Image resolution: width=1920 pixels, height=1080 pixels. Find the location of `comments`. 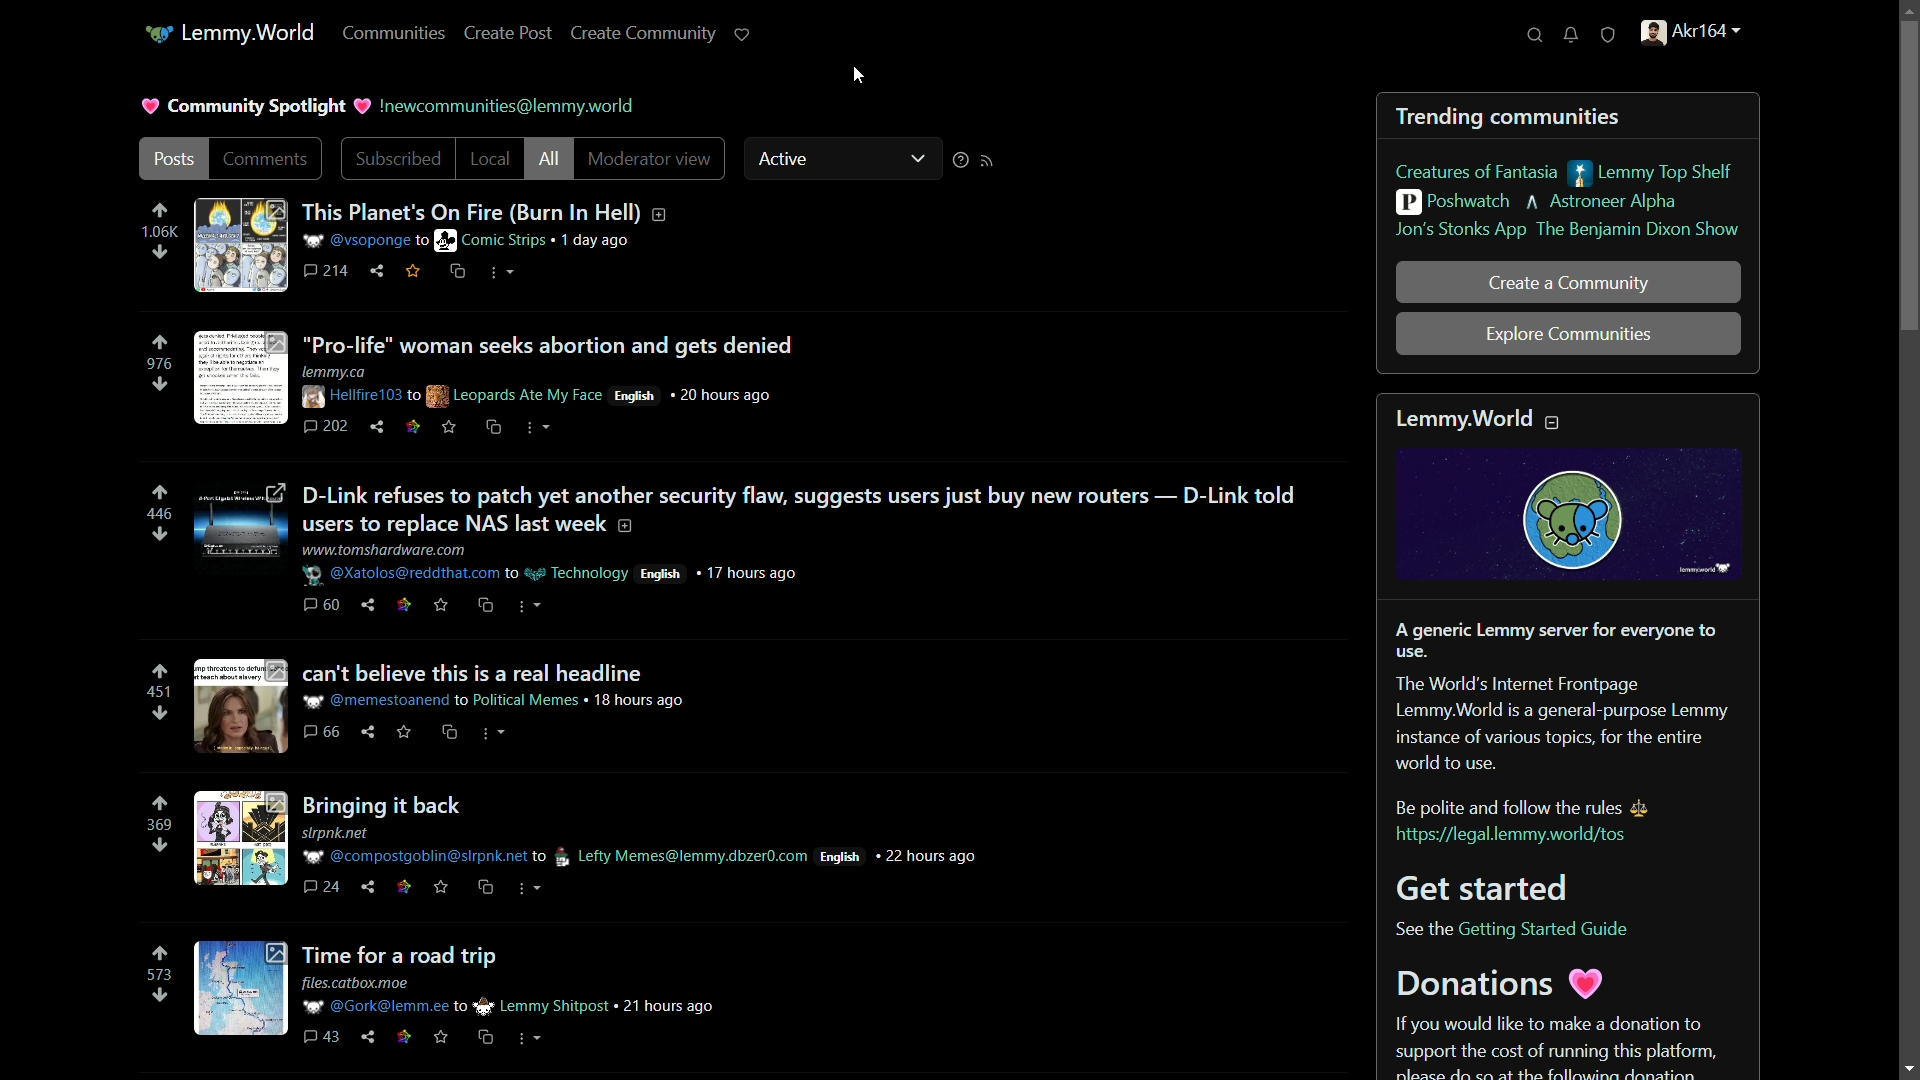

comments is located at coordinates (328, 273).